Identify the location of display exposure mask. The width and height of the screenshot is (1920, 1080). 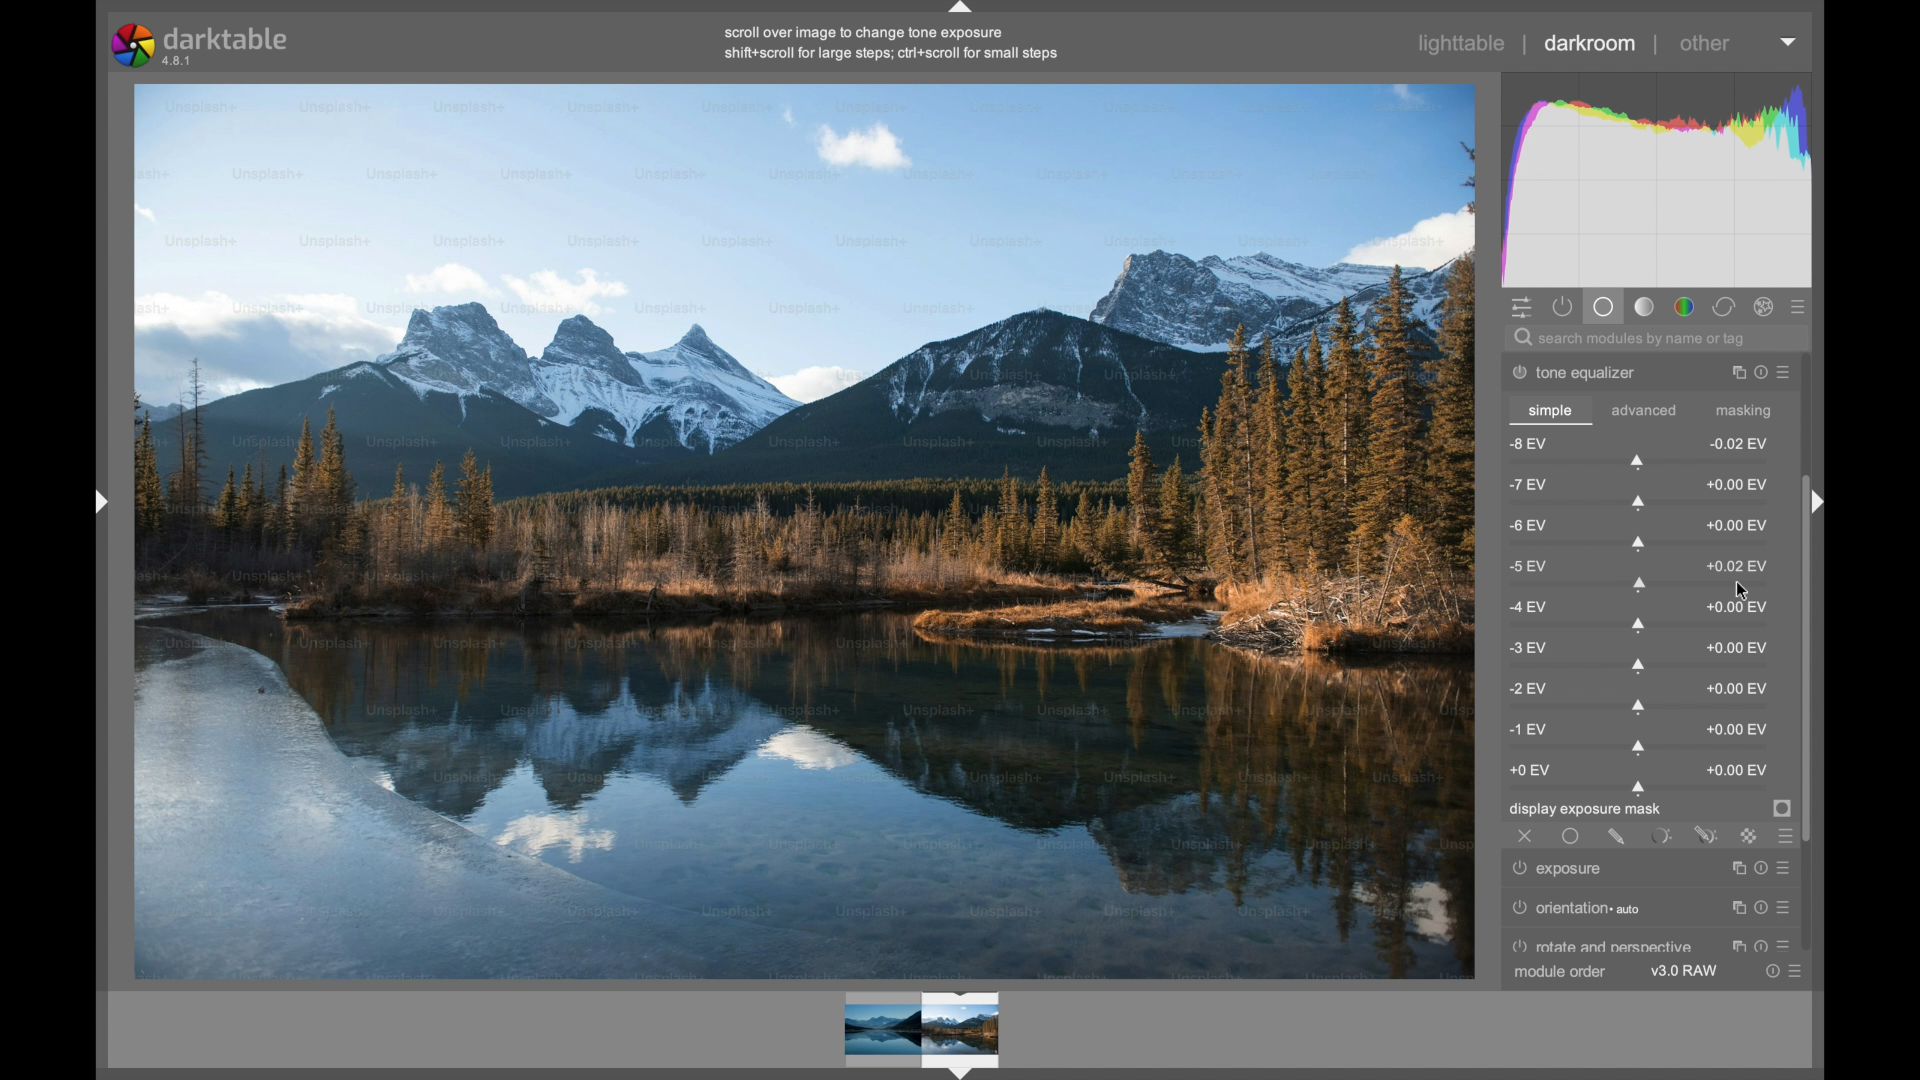
(1649, 812).